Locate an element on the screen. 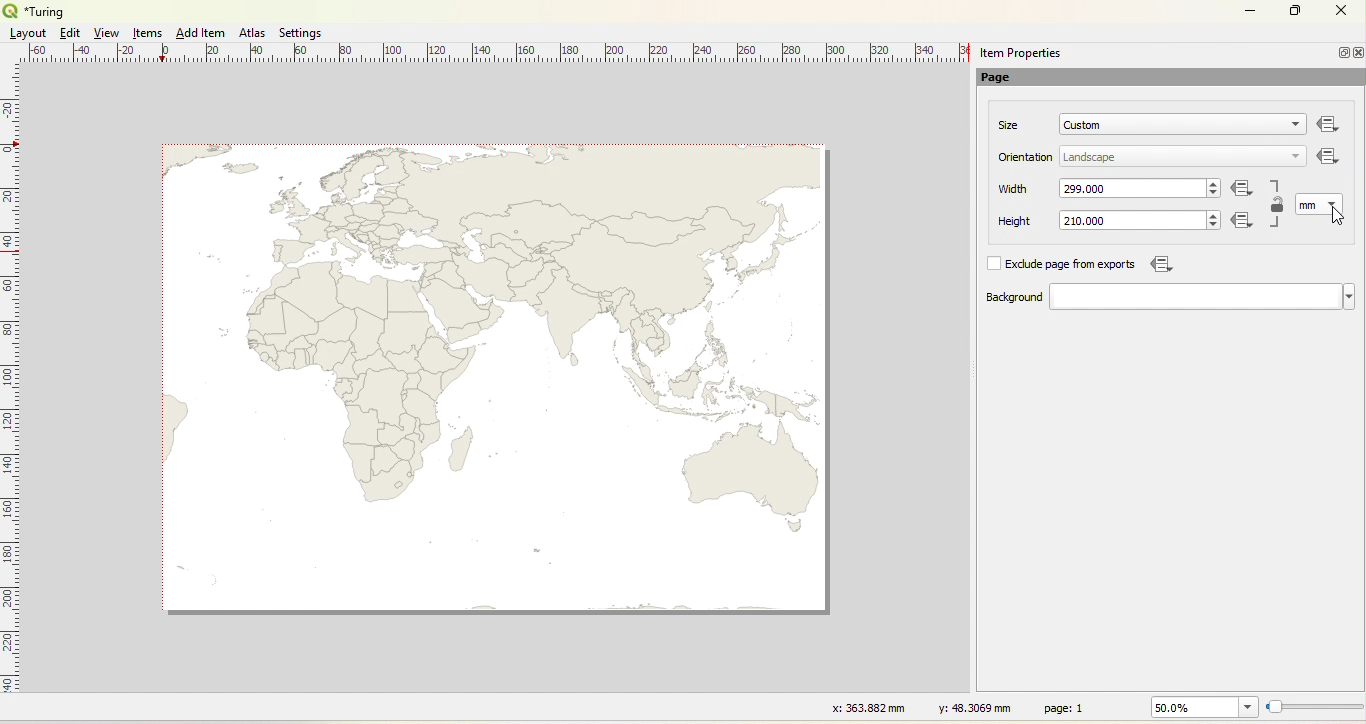 This screenshot has height=724, width=1366. Layout is located at coordinates (28, 33).